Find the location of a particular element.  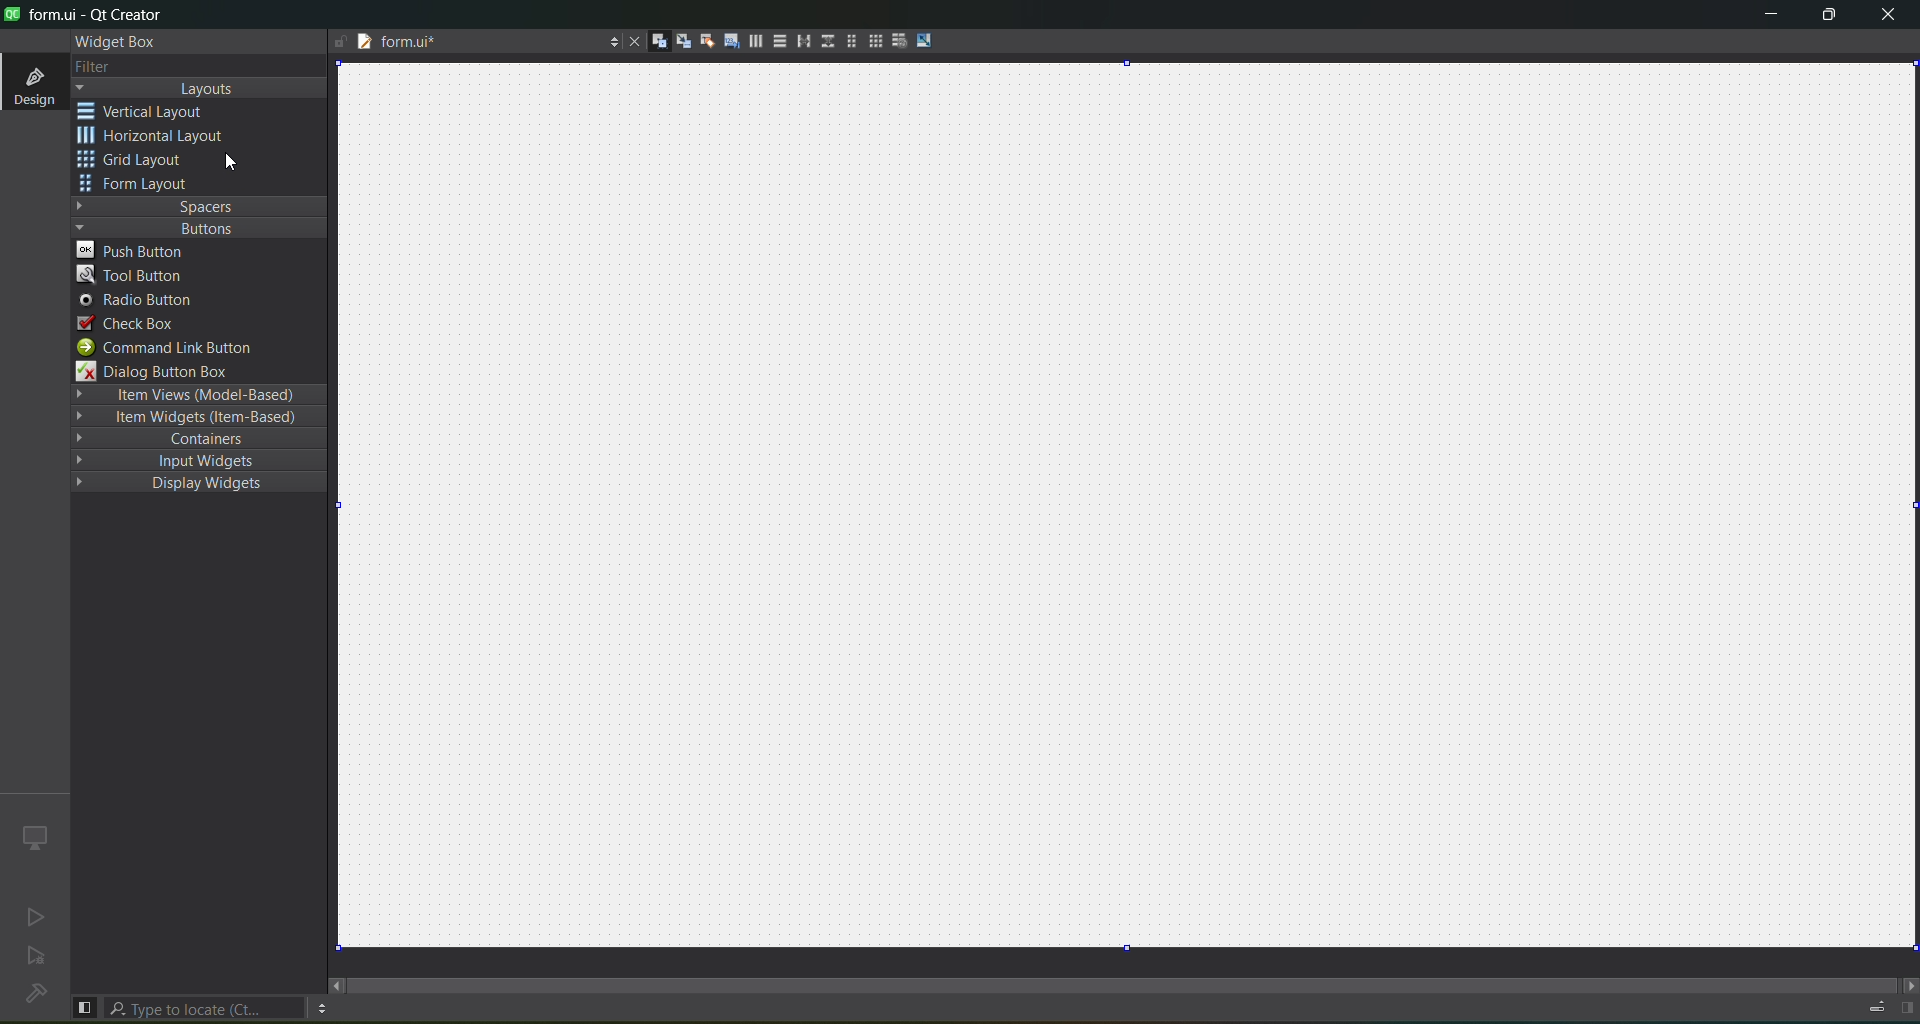

form layout is located at coordinates (847, 41).